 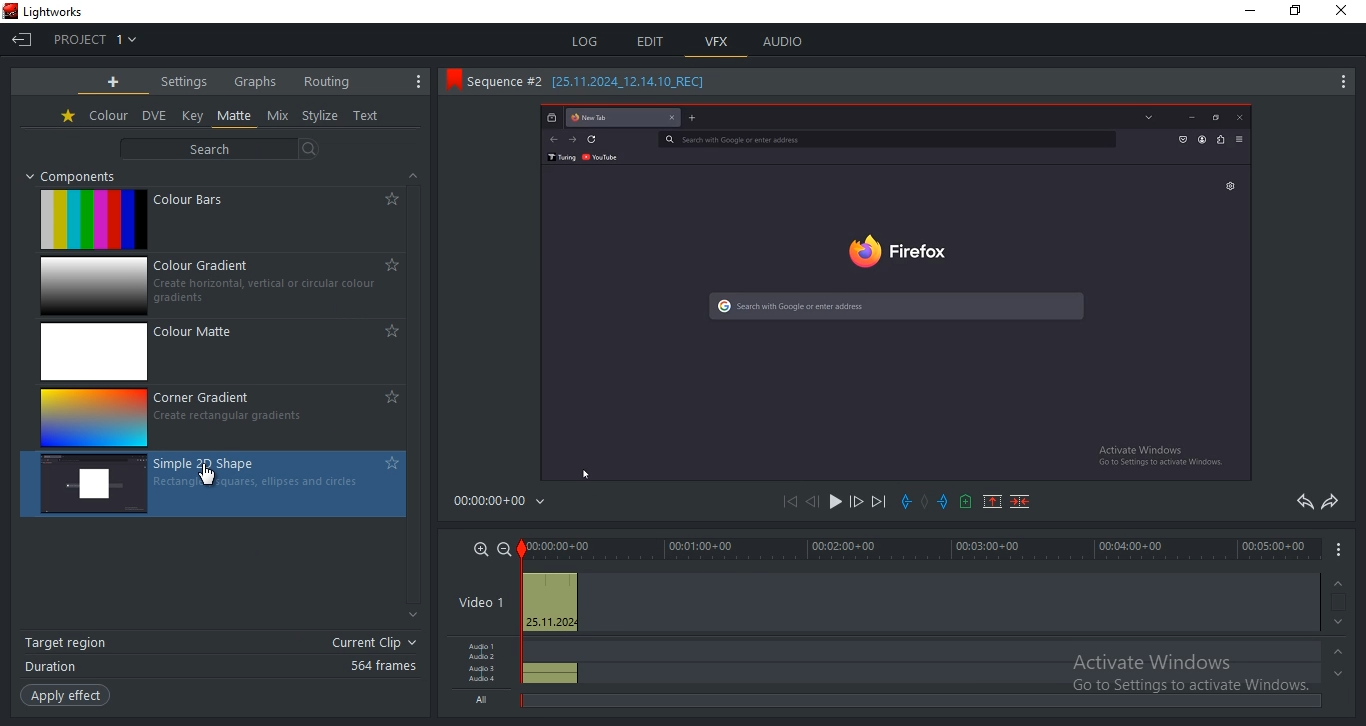 What do you see at coordinates (583, 39) in the screenshot?
I see `log` at bounding box center [583, 39].